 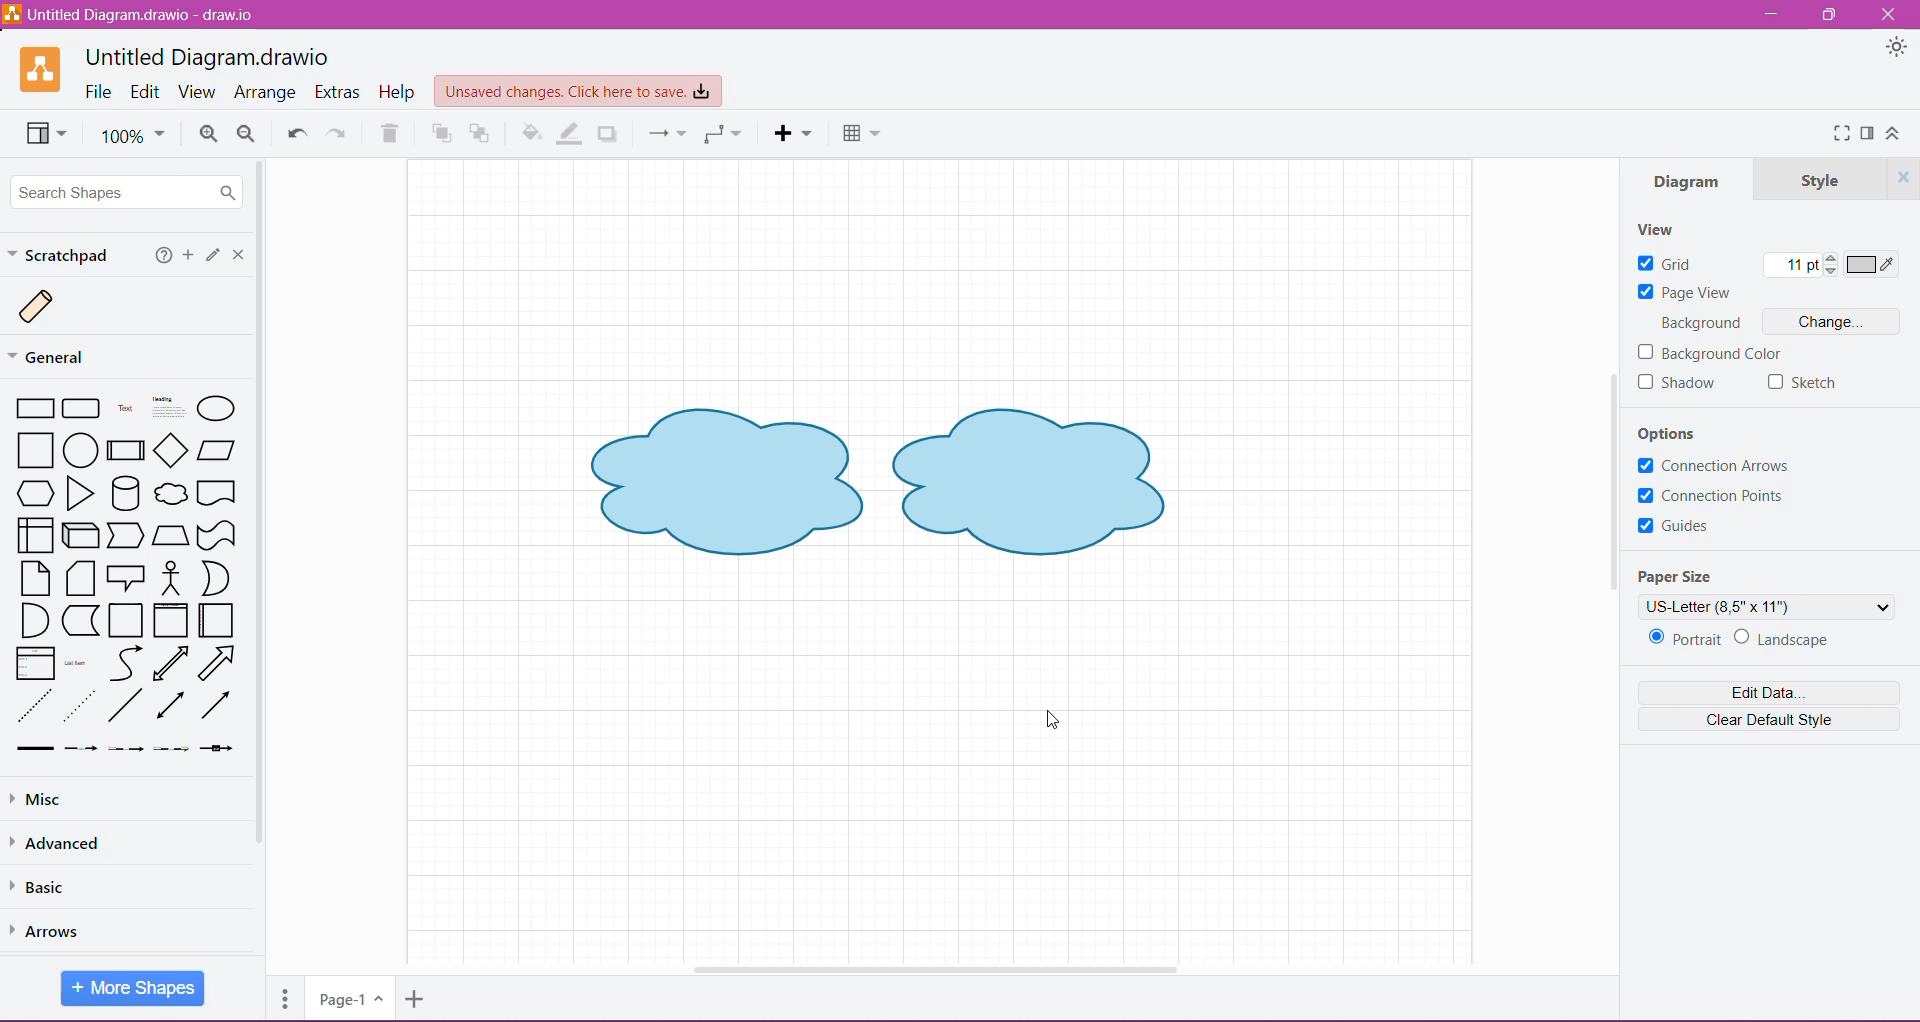 I want to click on Zoom In, so click(x=206, y=135).